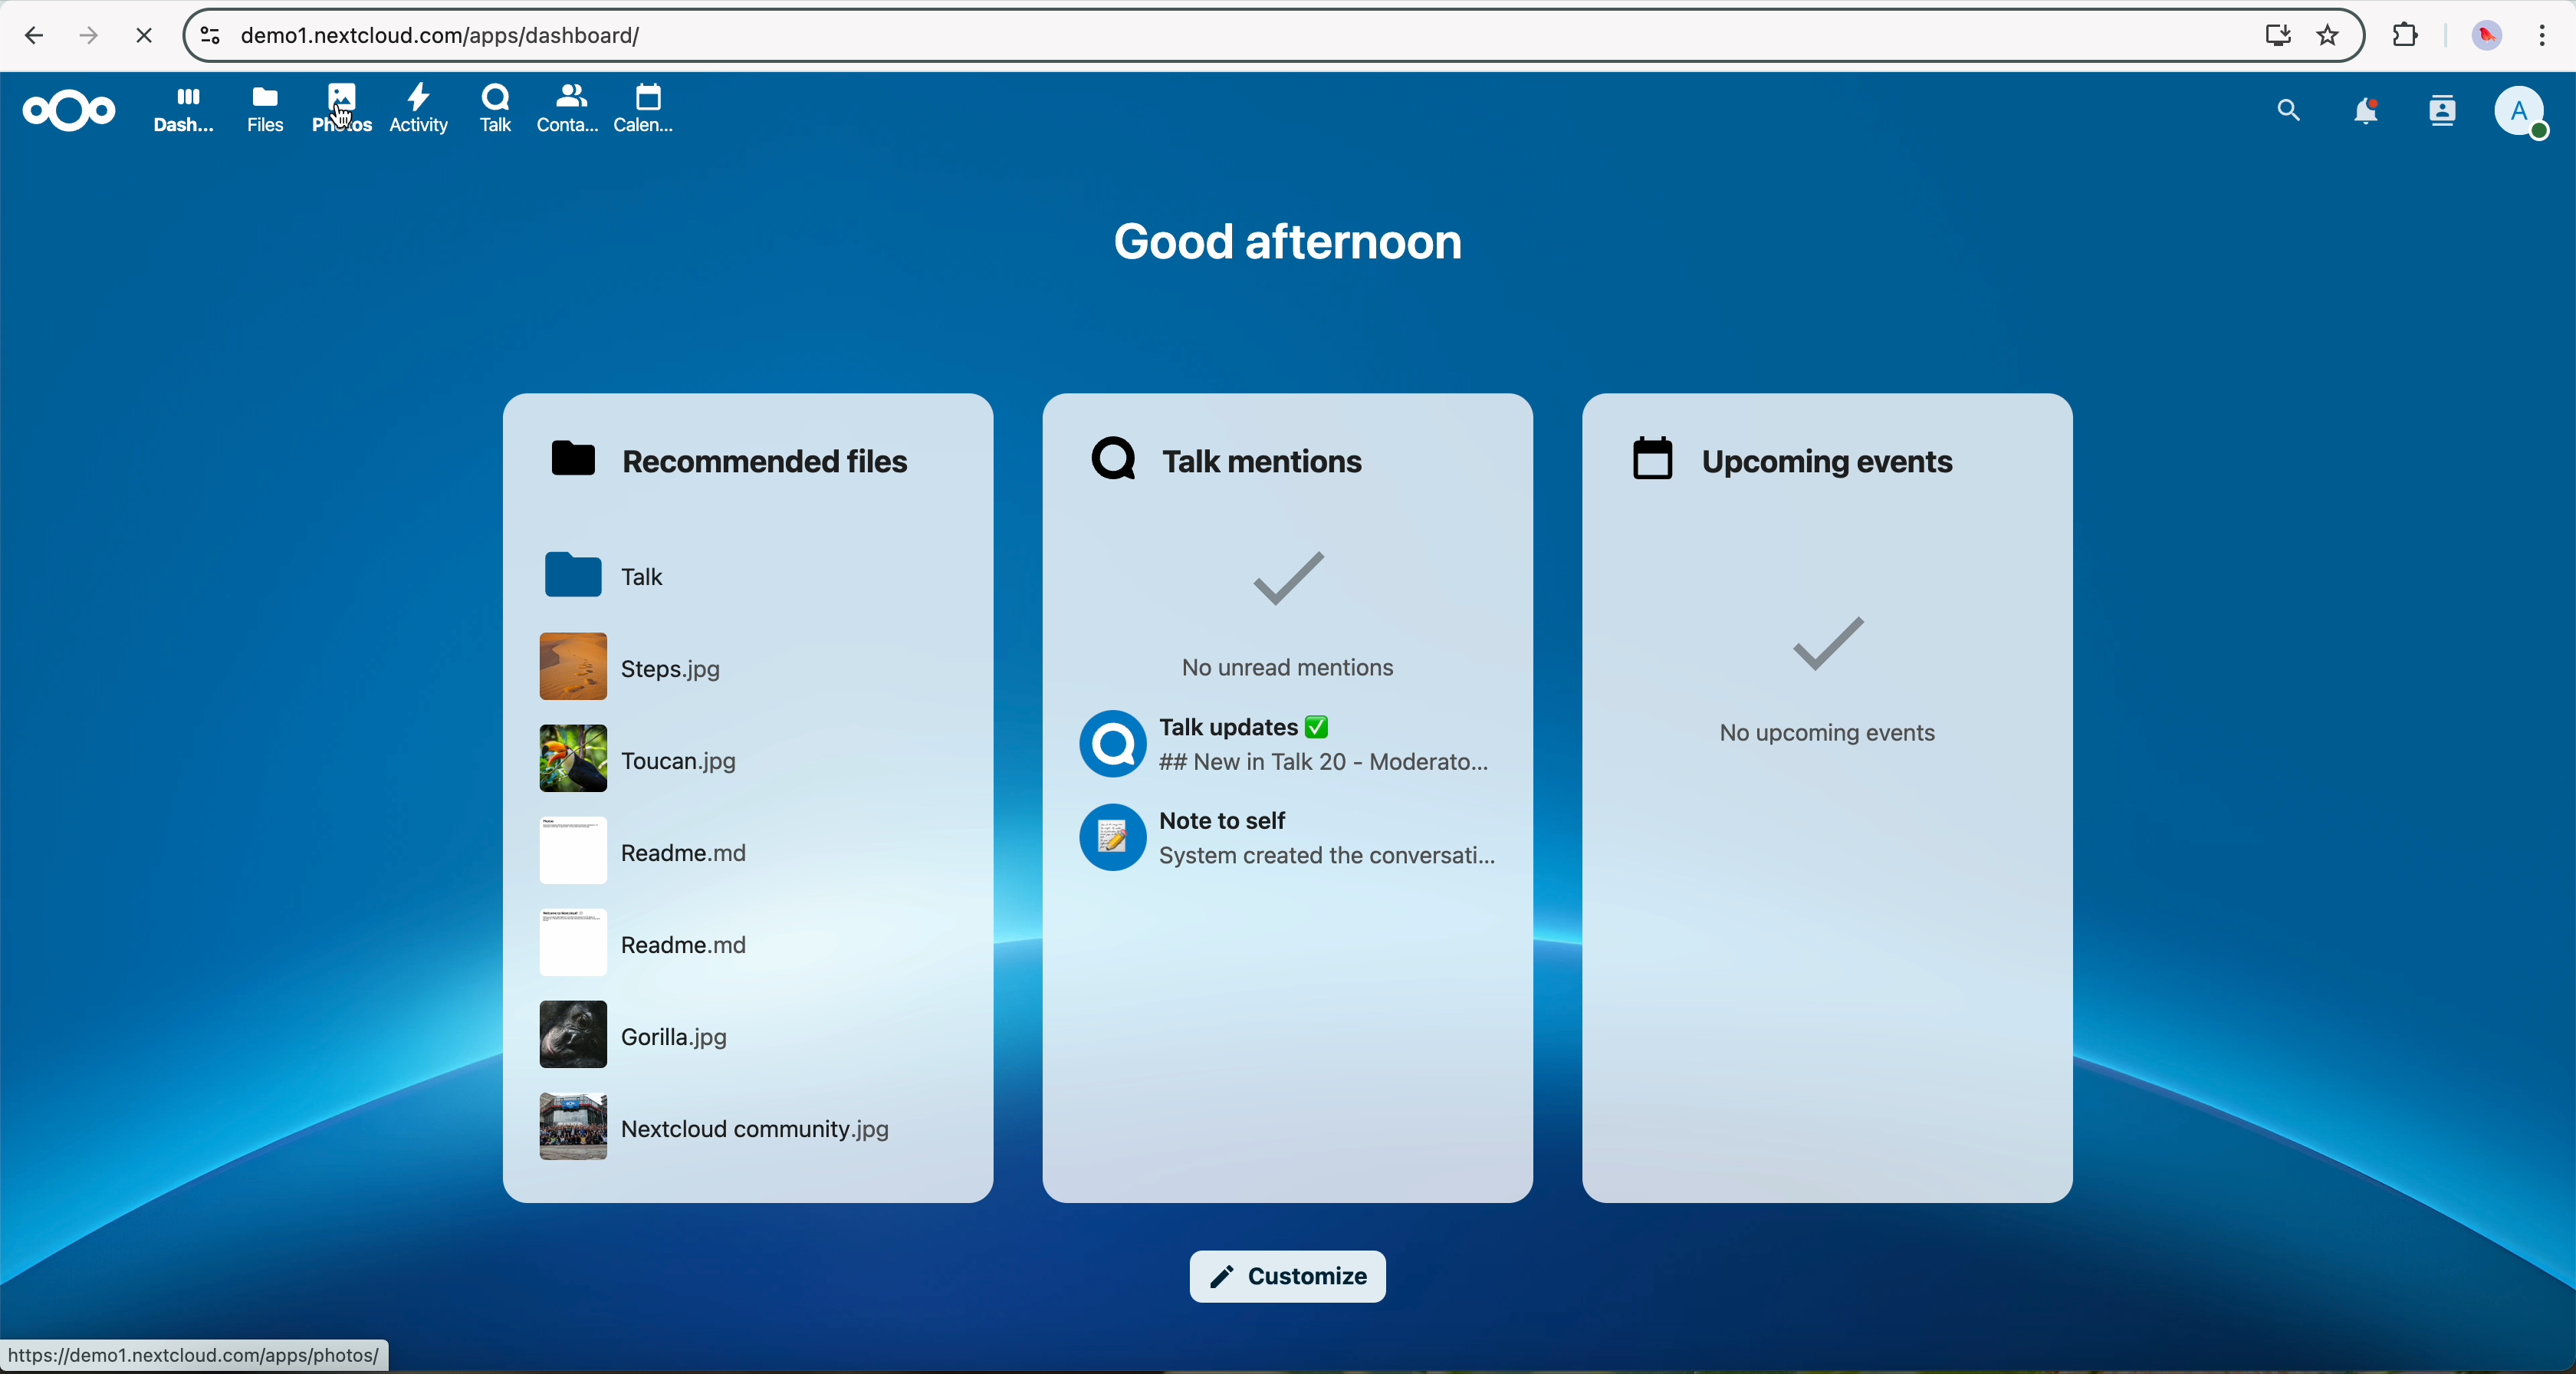 The width and height of the screenshot is (2576, 1374). Describe the element at coordinates (634, 665) in the screenshot. I see `file` at that location.